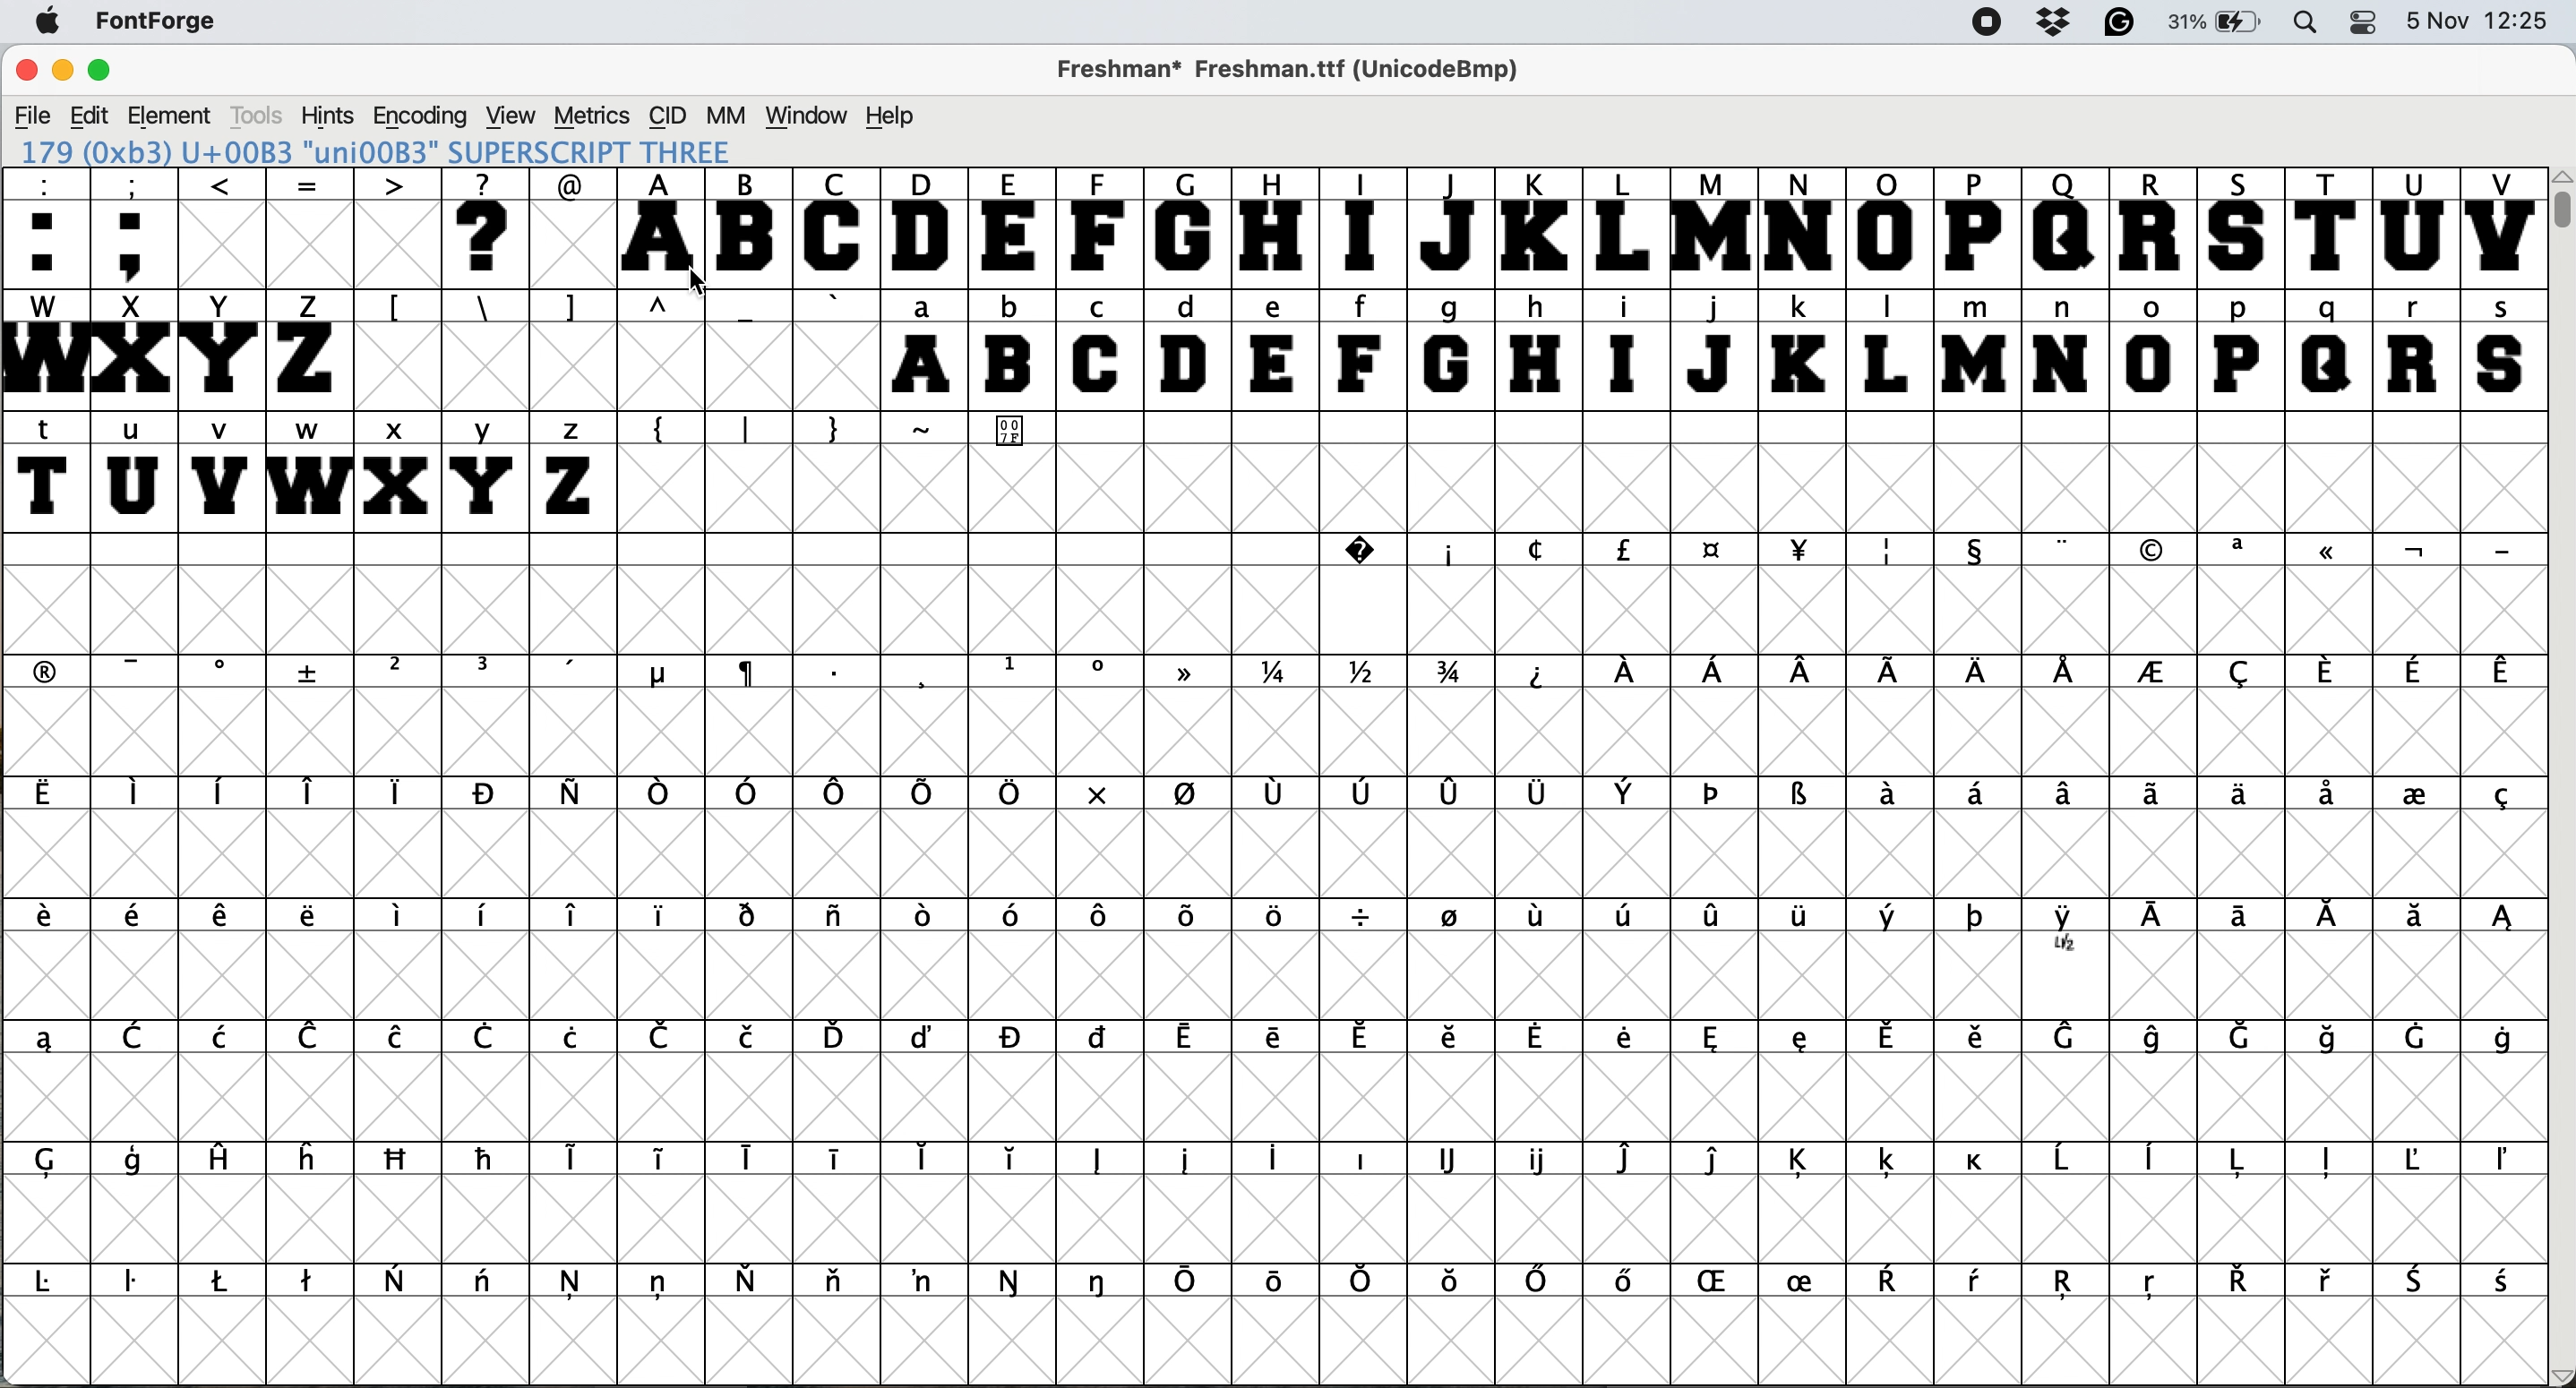 This screenshot has width=2576, height=1388. Describe the element at coordinates (2482, 21) in the screenshot. I see `date and time` at that location.